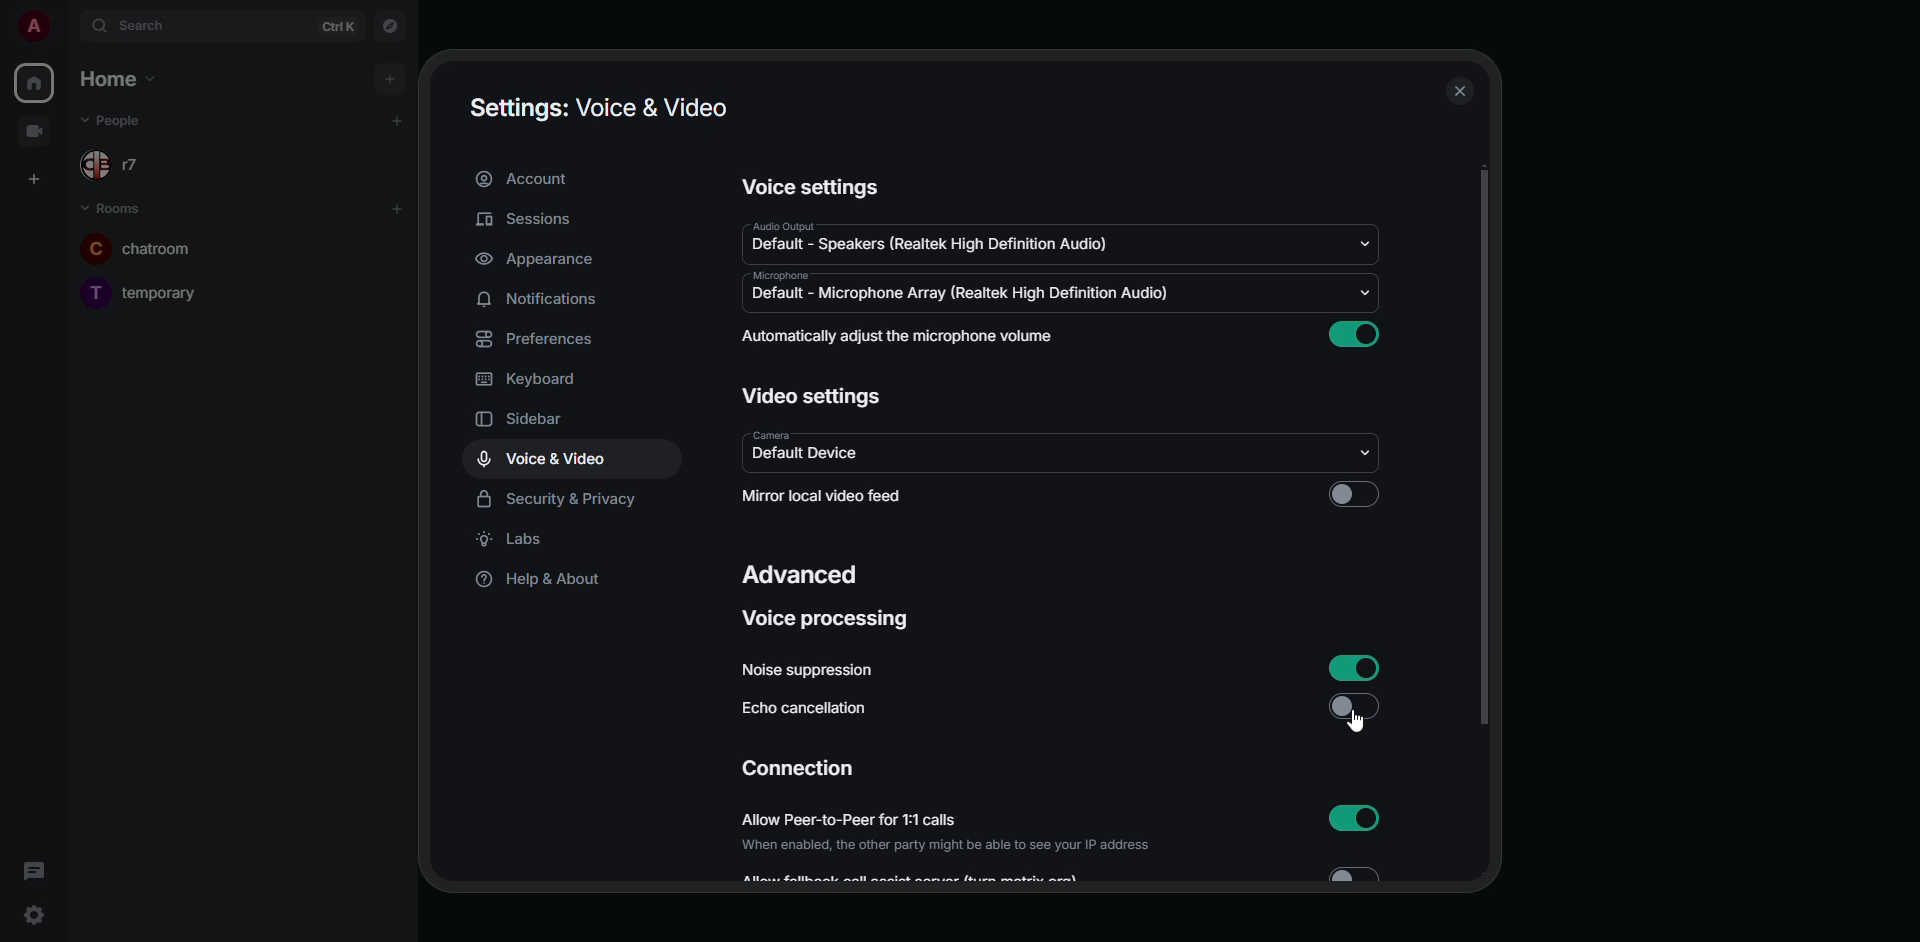 This screenshot has width=1920, height=942. I want to click on enabled, so click(1357, 817).